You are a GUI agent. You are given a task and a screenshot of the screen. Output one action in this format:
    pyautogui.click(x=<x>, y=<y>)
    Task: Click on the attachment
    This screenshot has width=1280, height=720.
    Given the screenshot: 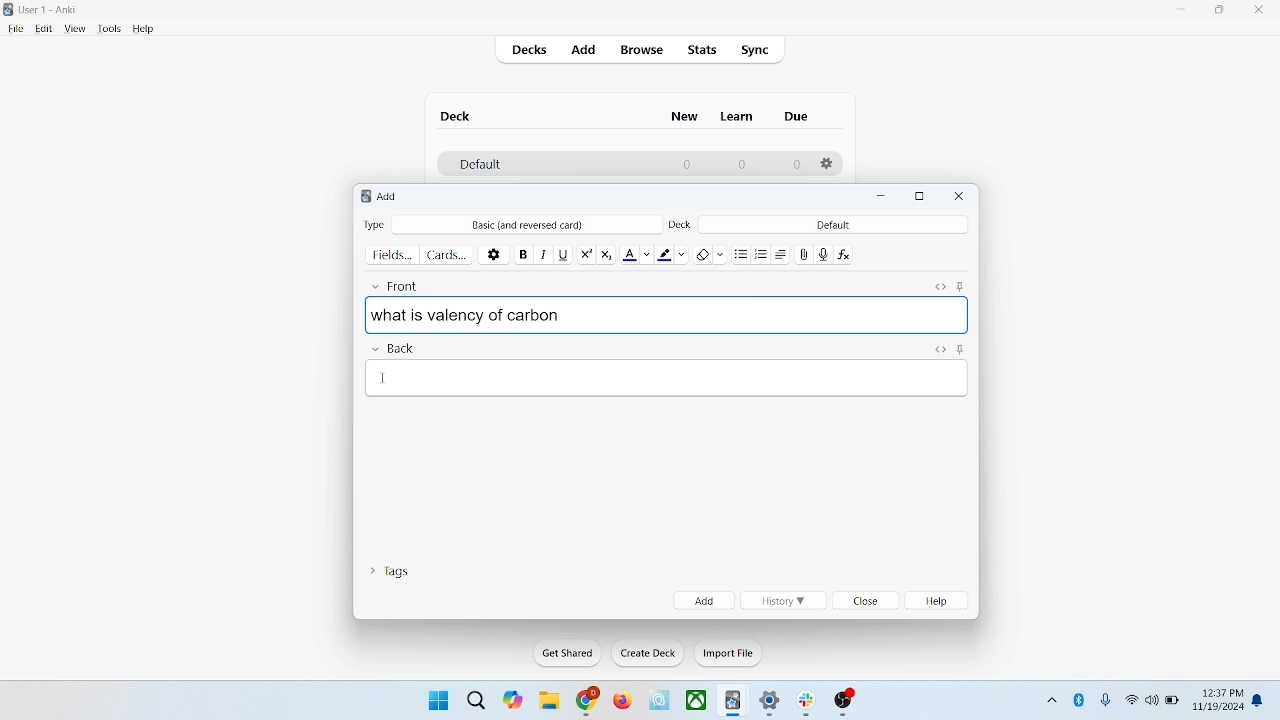 What is the action you would take?
    pyautogui.click(x=805, y=253)
    